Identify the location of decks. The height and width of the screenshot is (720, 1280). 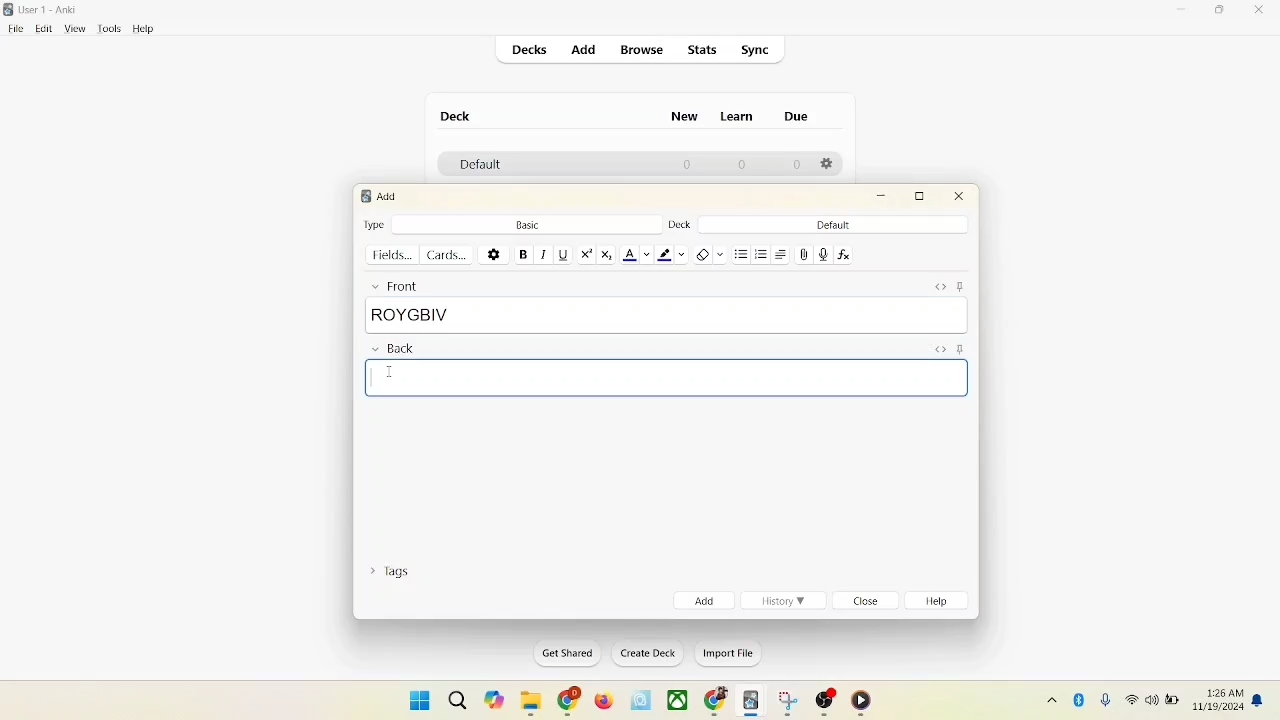
(531, 50).